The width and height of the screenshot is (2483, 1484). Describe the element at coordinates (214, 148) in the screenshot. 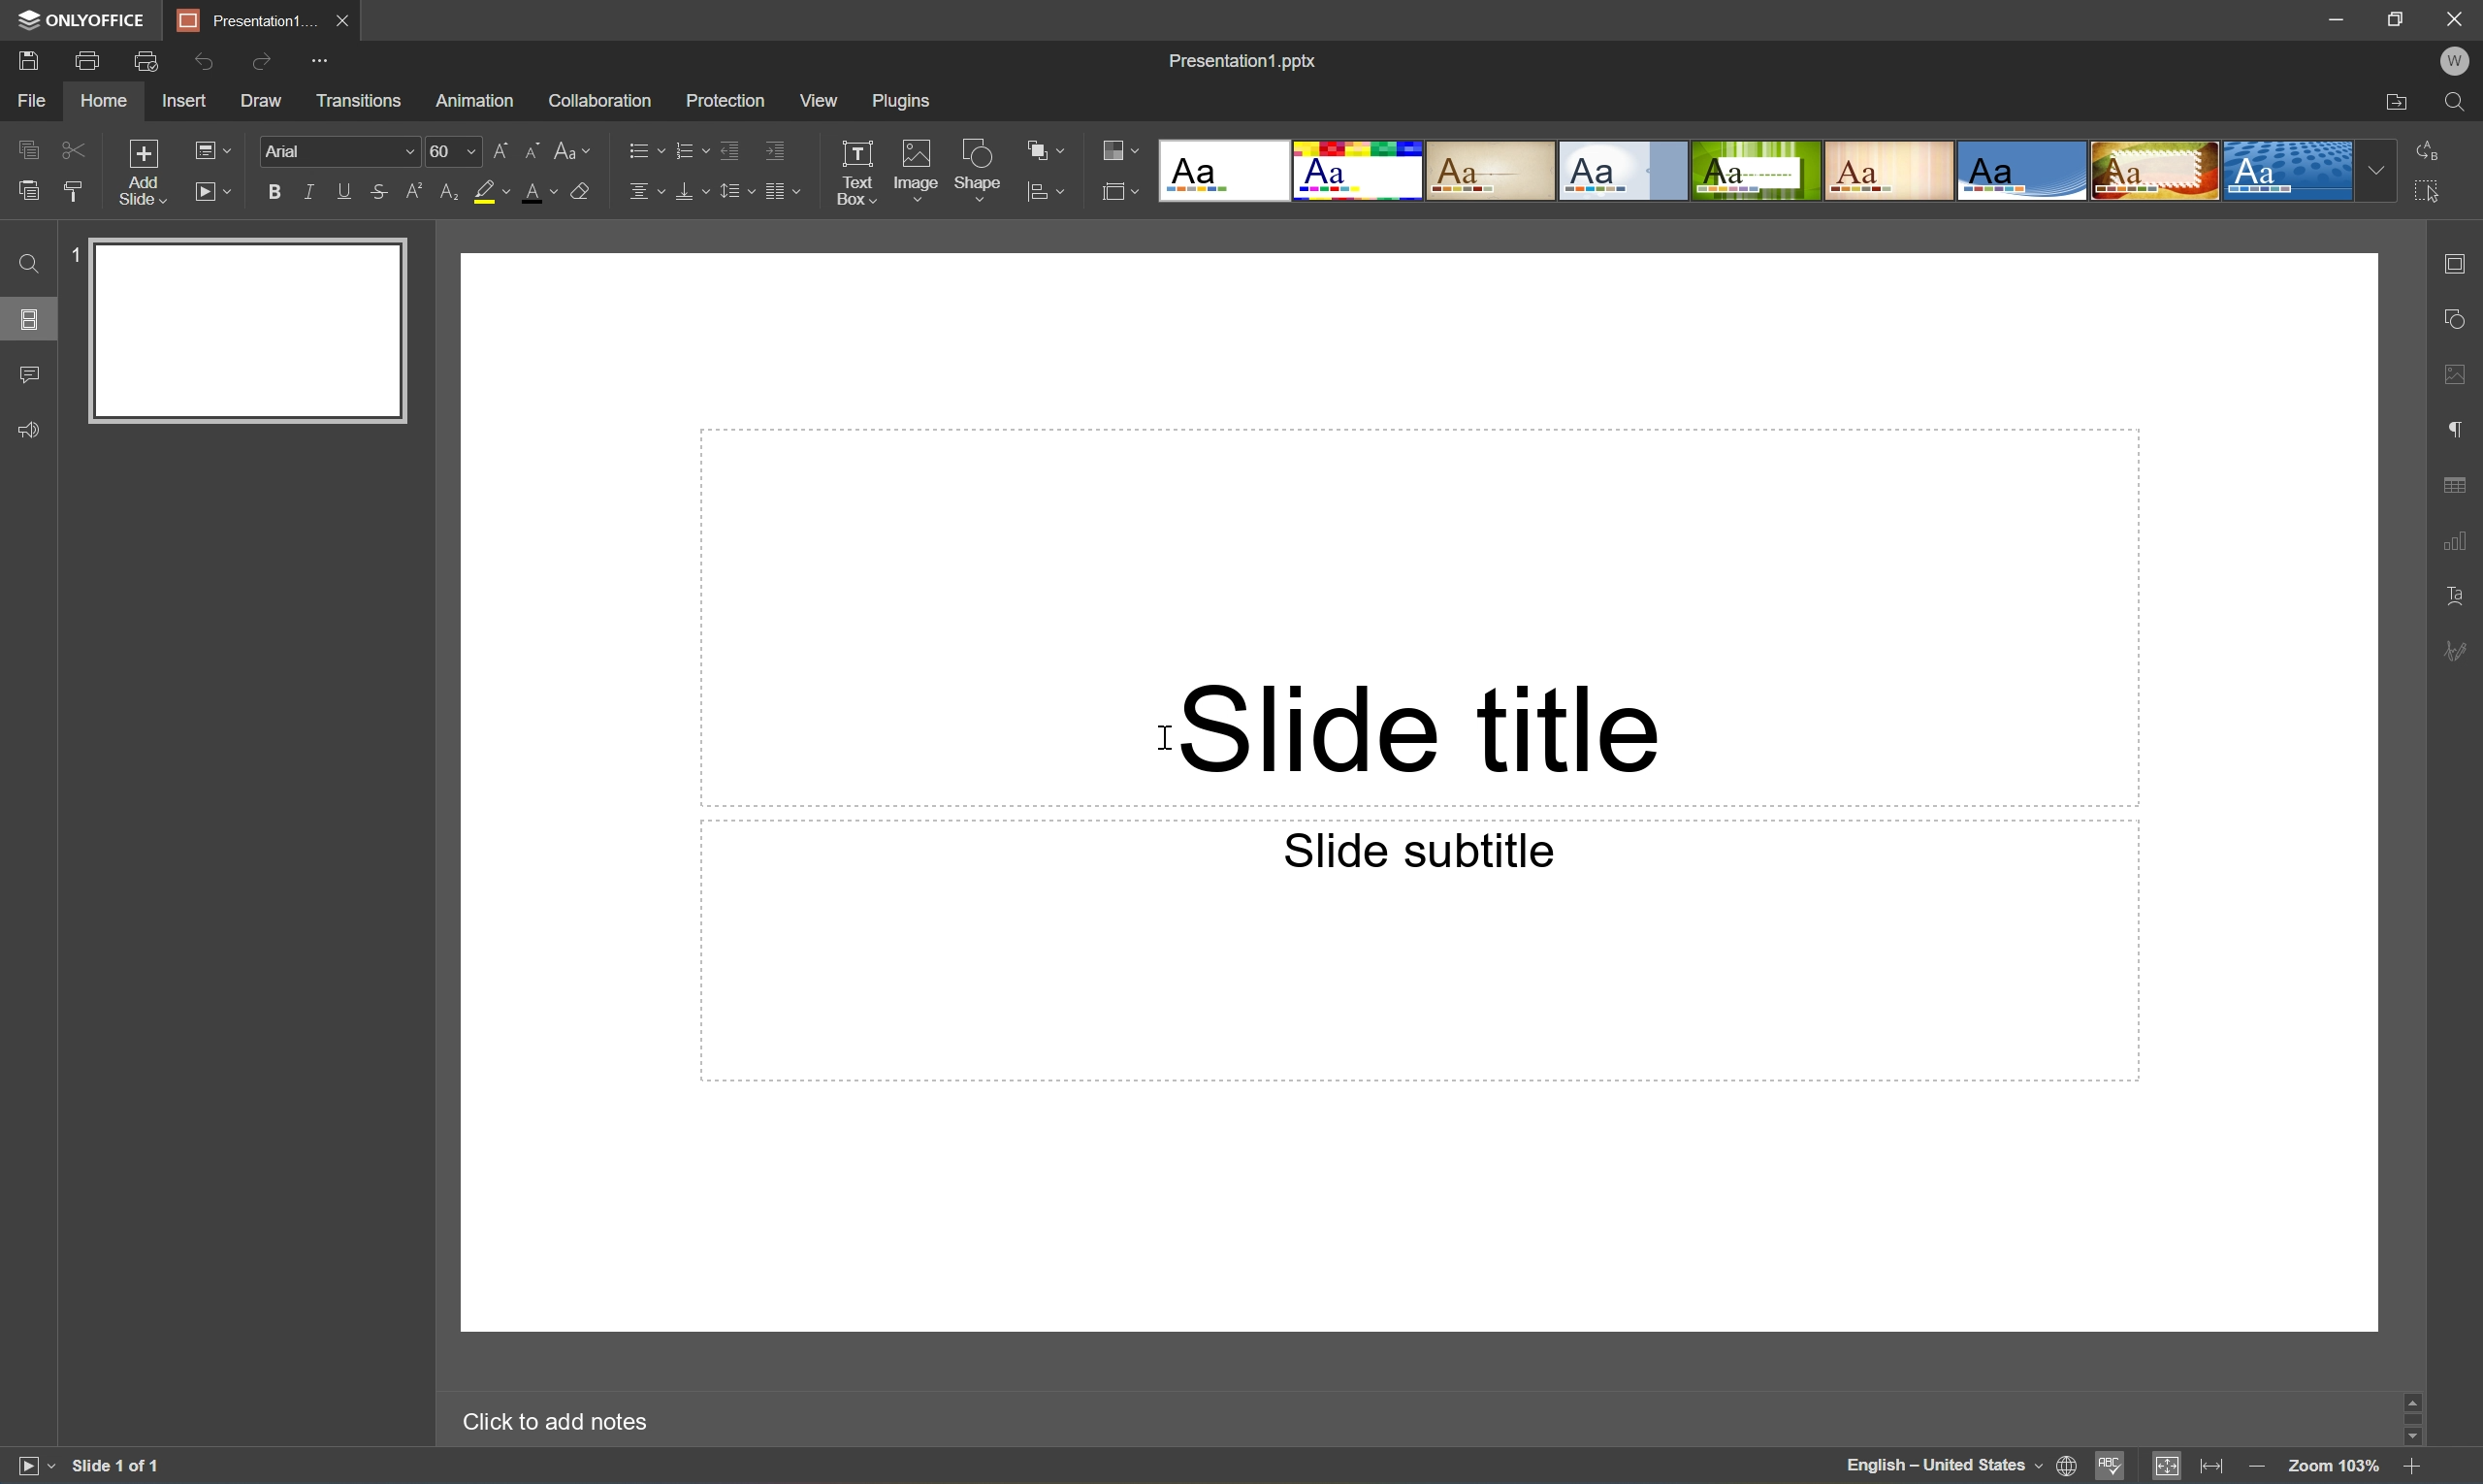

I see `Change slide layout` at that location.